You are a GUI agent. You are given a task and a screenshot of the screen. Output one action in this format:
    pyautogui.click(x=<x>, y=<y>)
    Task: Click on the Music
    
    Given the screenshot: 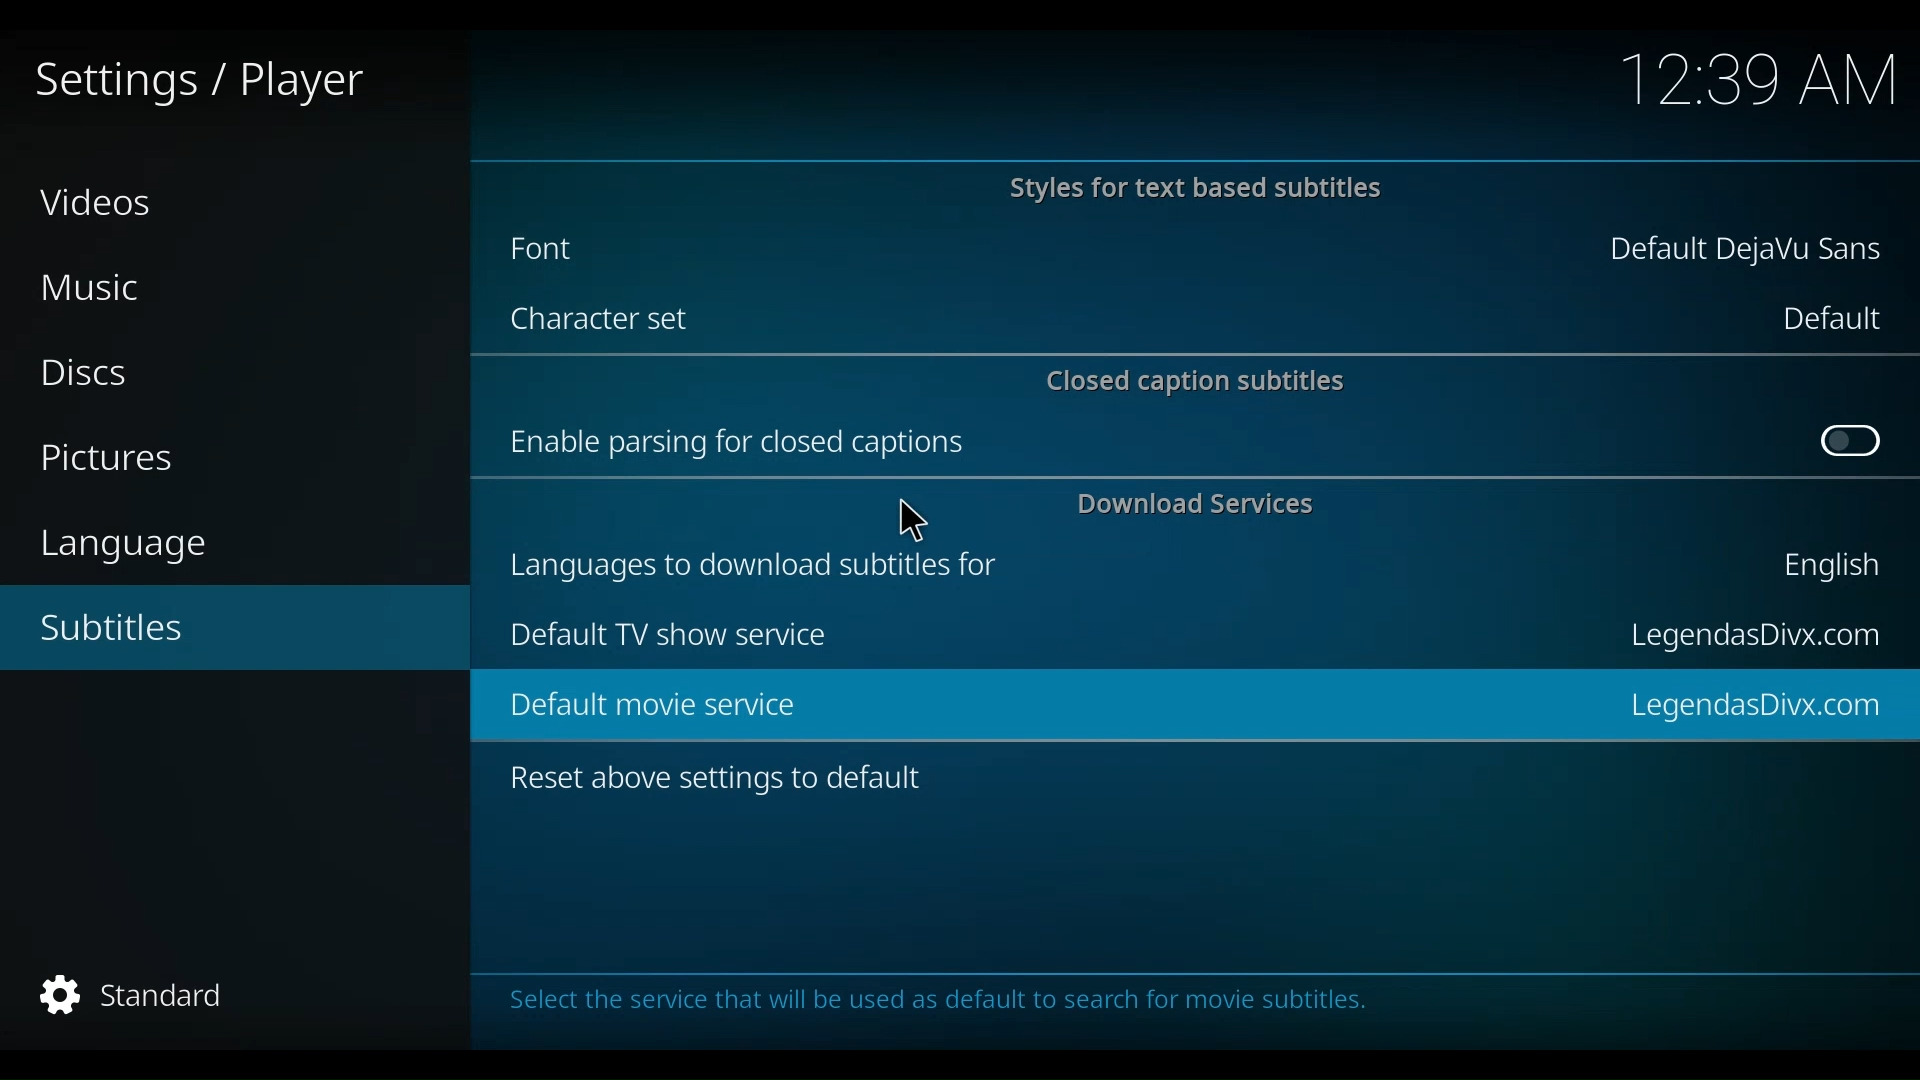 What is the action you would take?
    pyautogui.click(x=100, y=289)
    